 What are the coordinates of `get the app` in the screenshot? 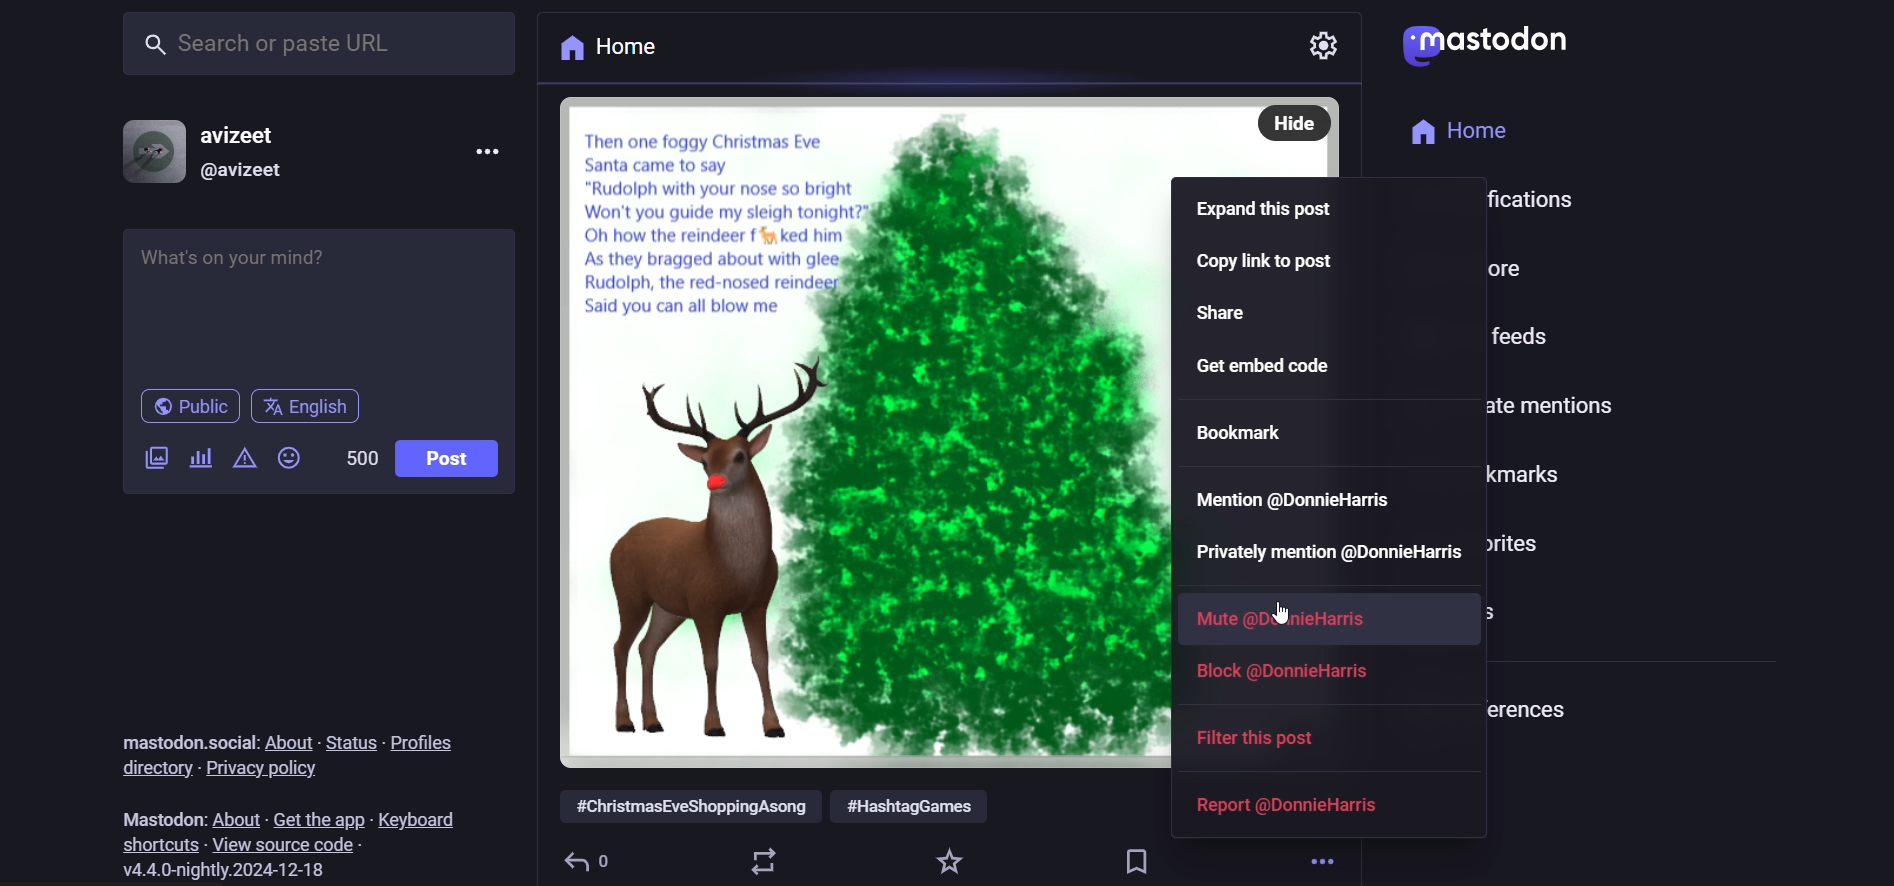 It's located at (314, 816).